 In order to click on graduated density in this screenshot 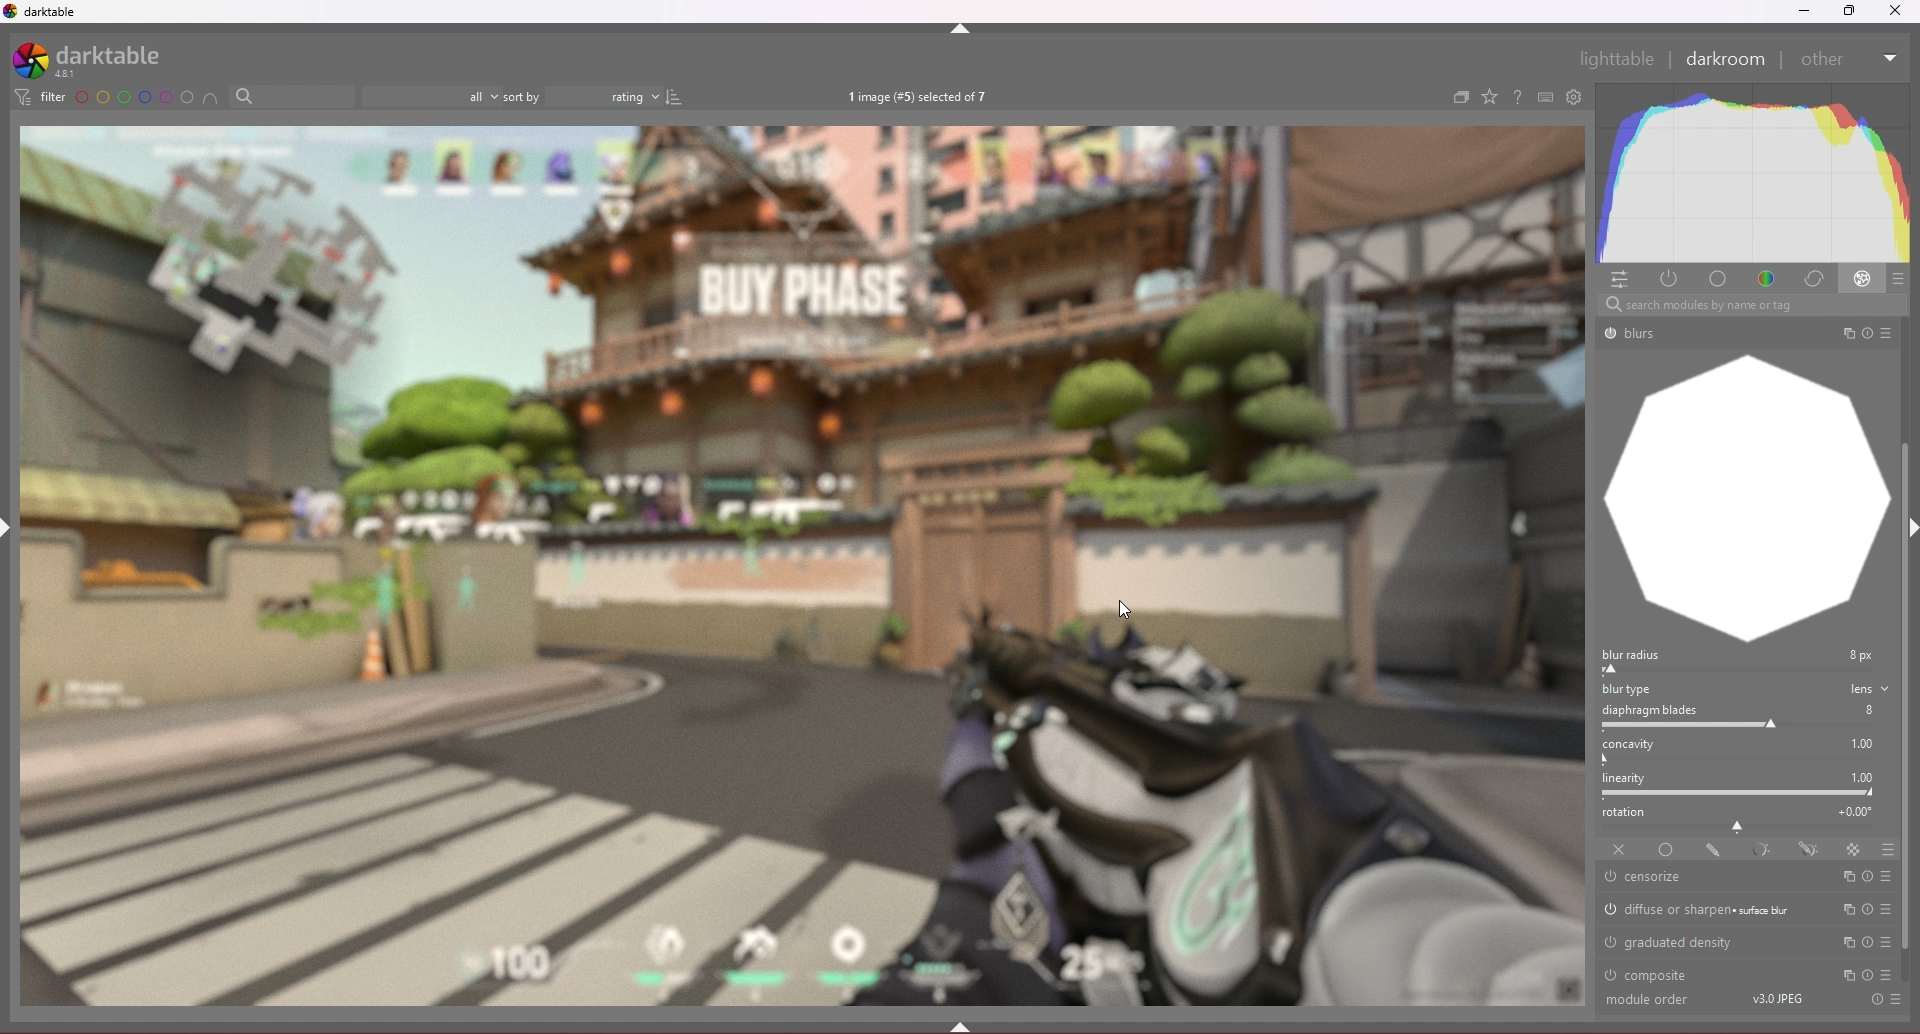, I will do `click(1673, 941)`.